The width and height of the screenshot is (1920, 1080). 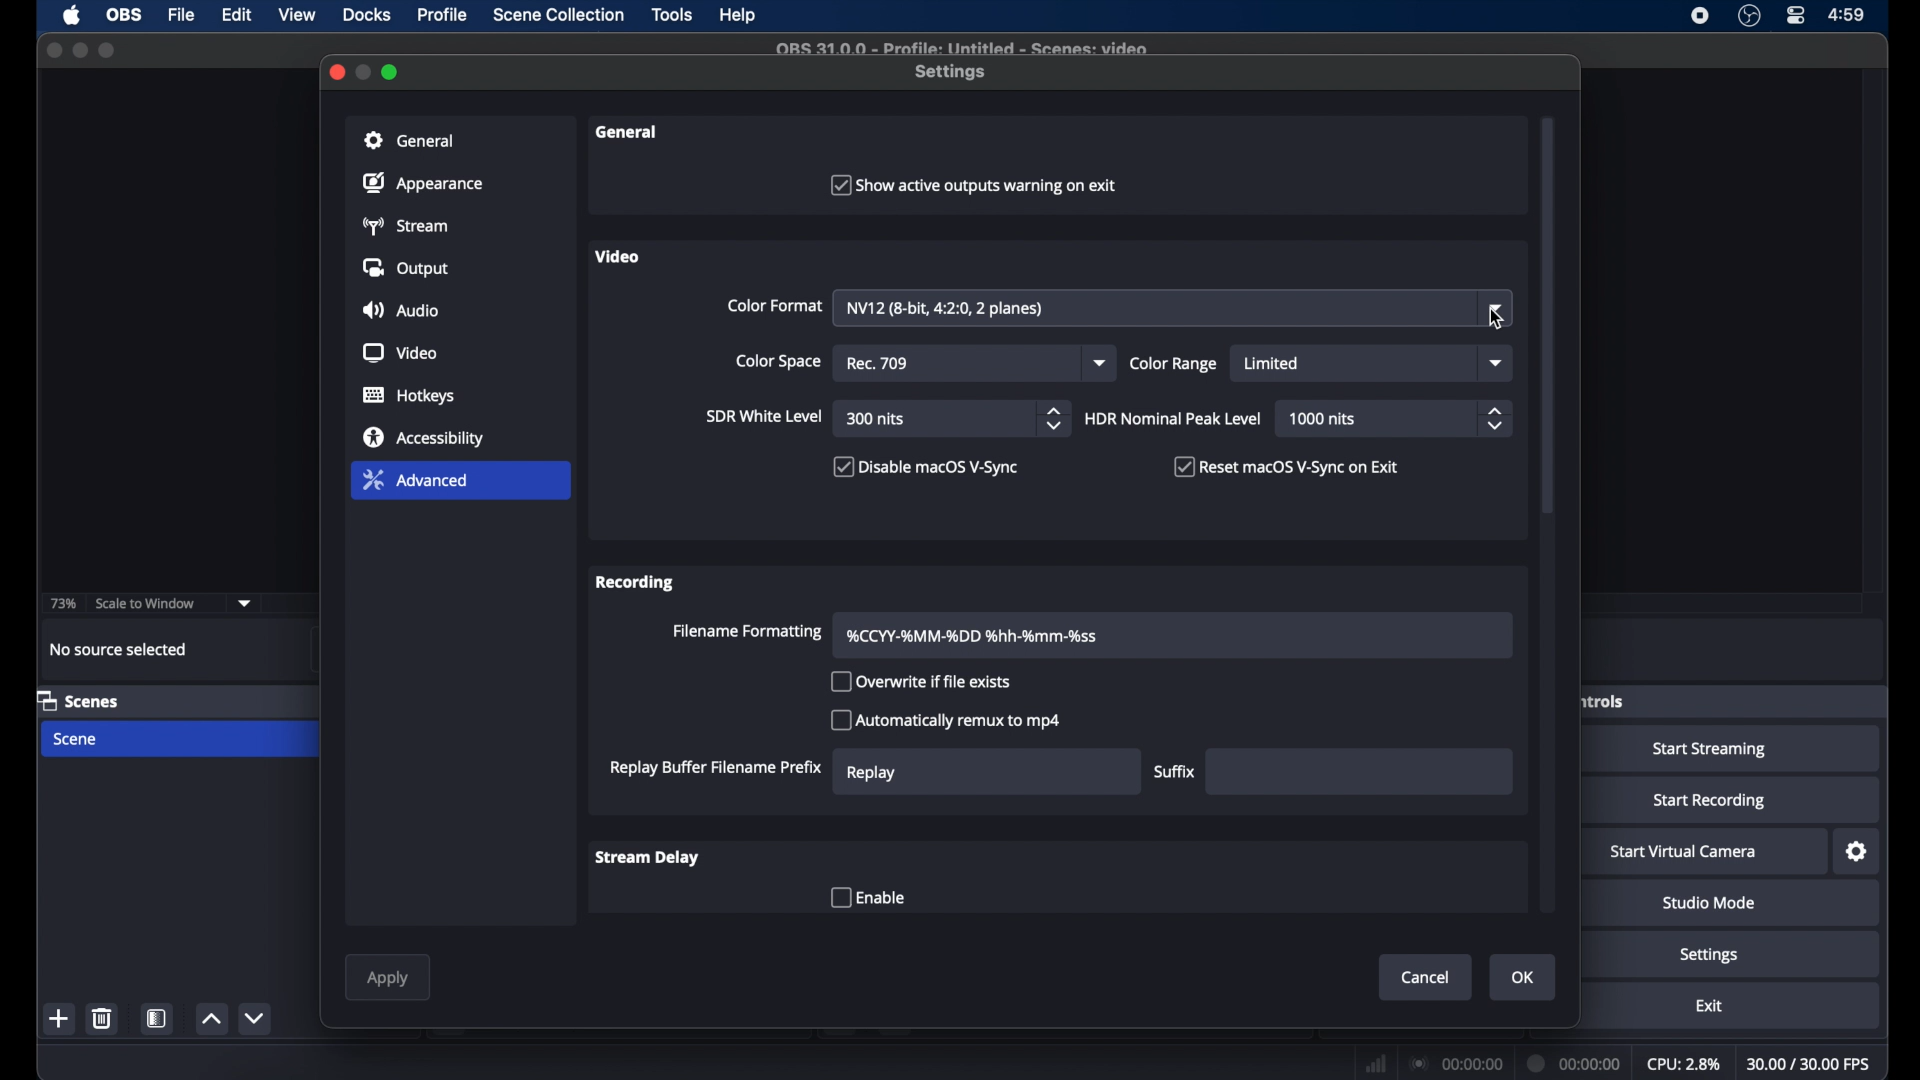 What do you see at coordinates (122, 15) in the screenshot?
I see `obs` at bounding box center [122, 15].